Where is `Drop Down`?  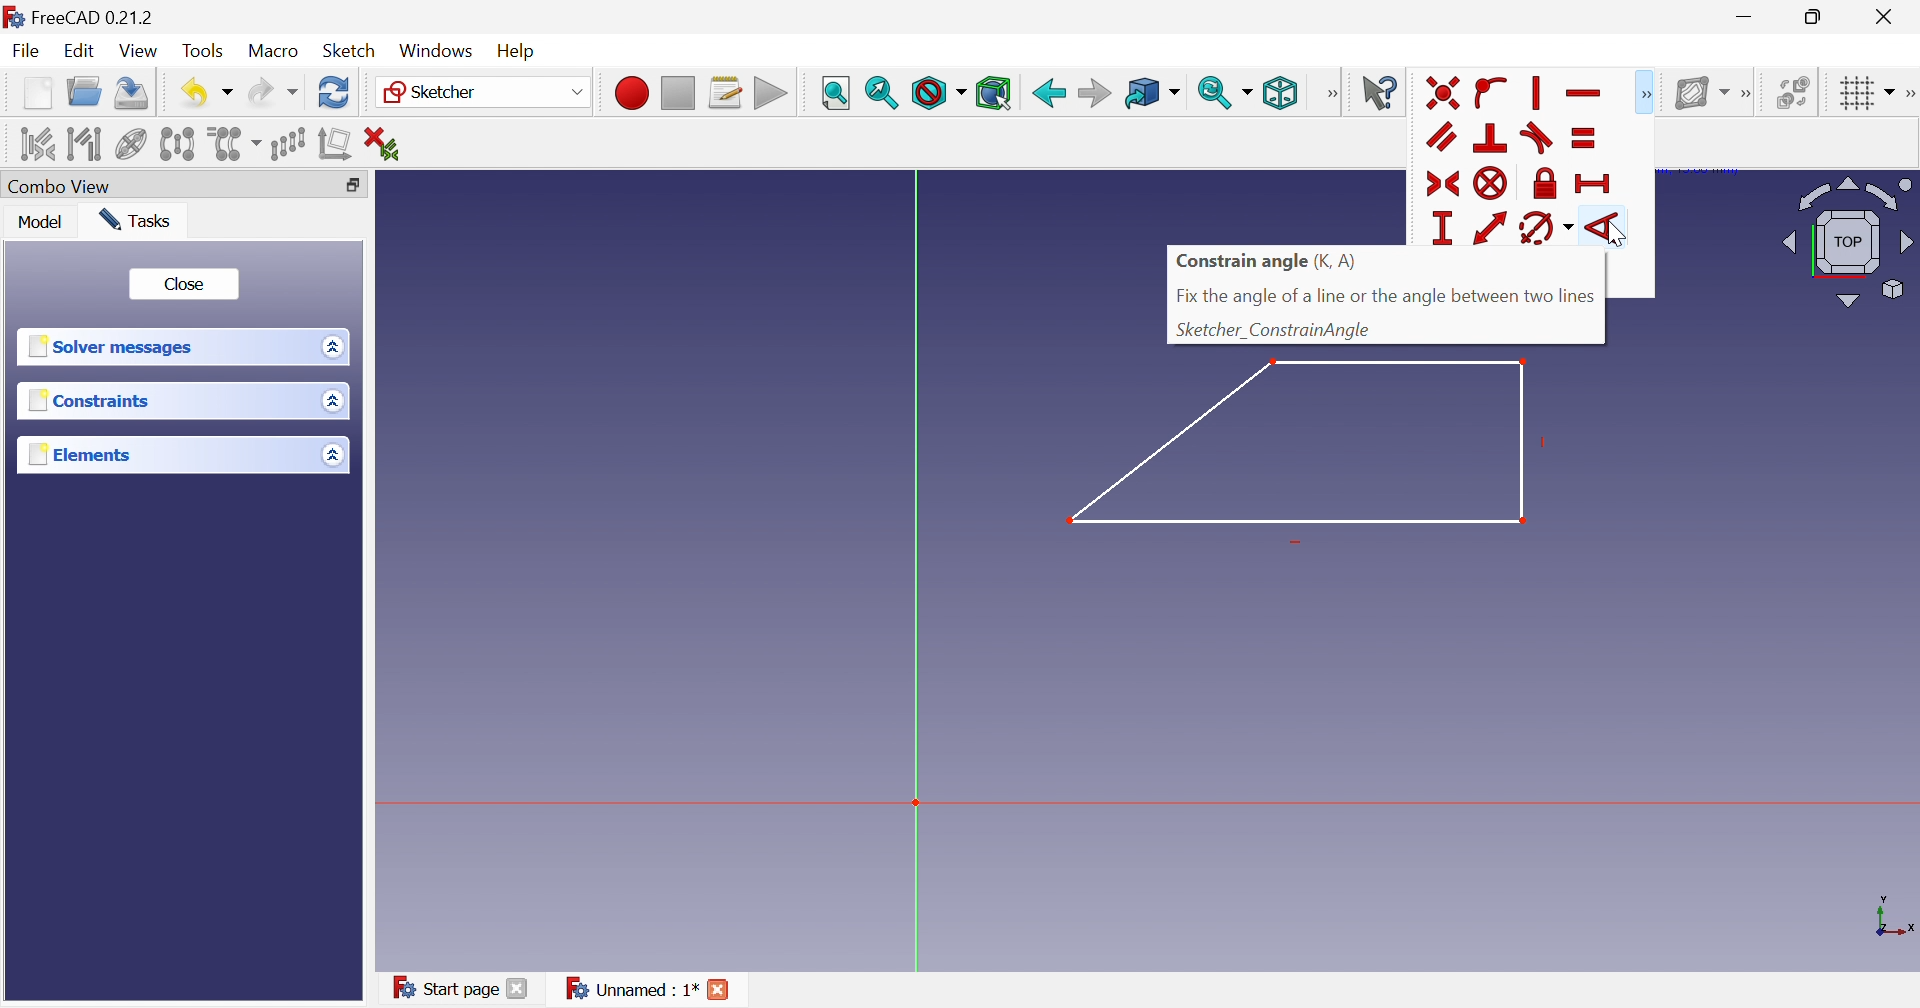
Drop Down is located at coordinates (1251, 92).